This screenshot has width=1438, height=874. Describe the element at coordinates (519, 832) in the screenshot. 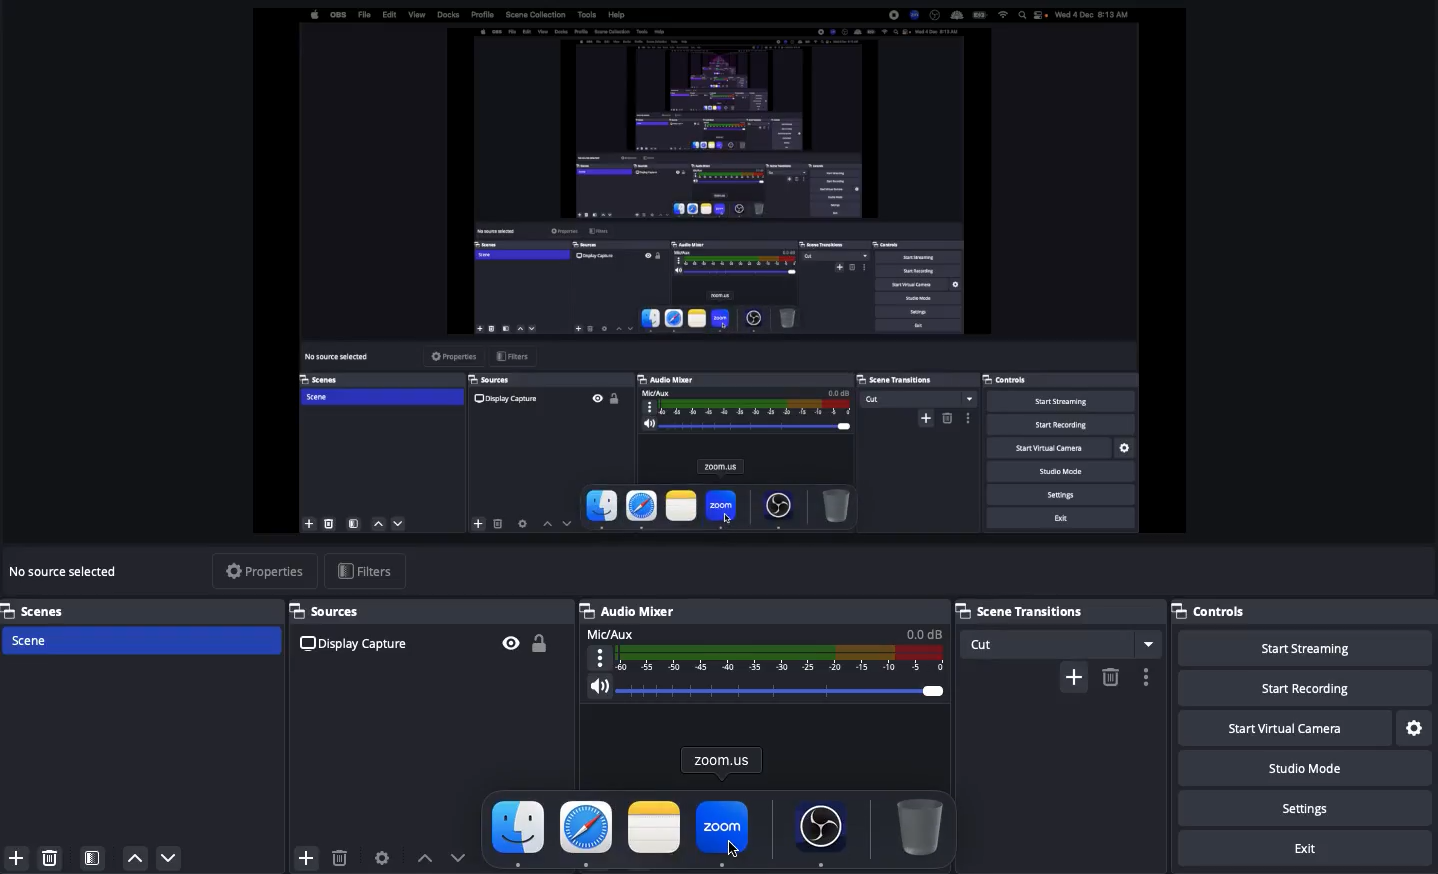

I see `Finder` at that location.